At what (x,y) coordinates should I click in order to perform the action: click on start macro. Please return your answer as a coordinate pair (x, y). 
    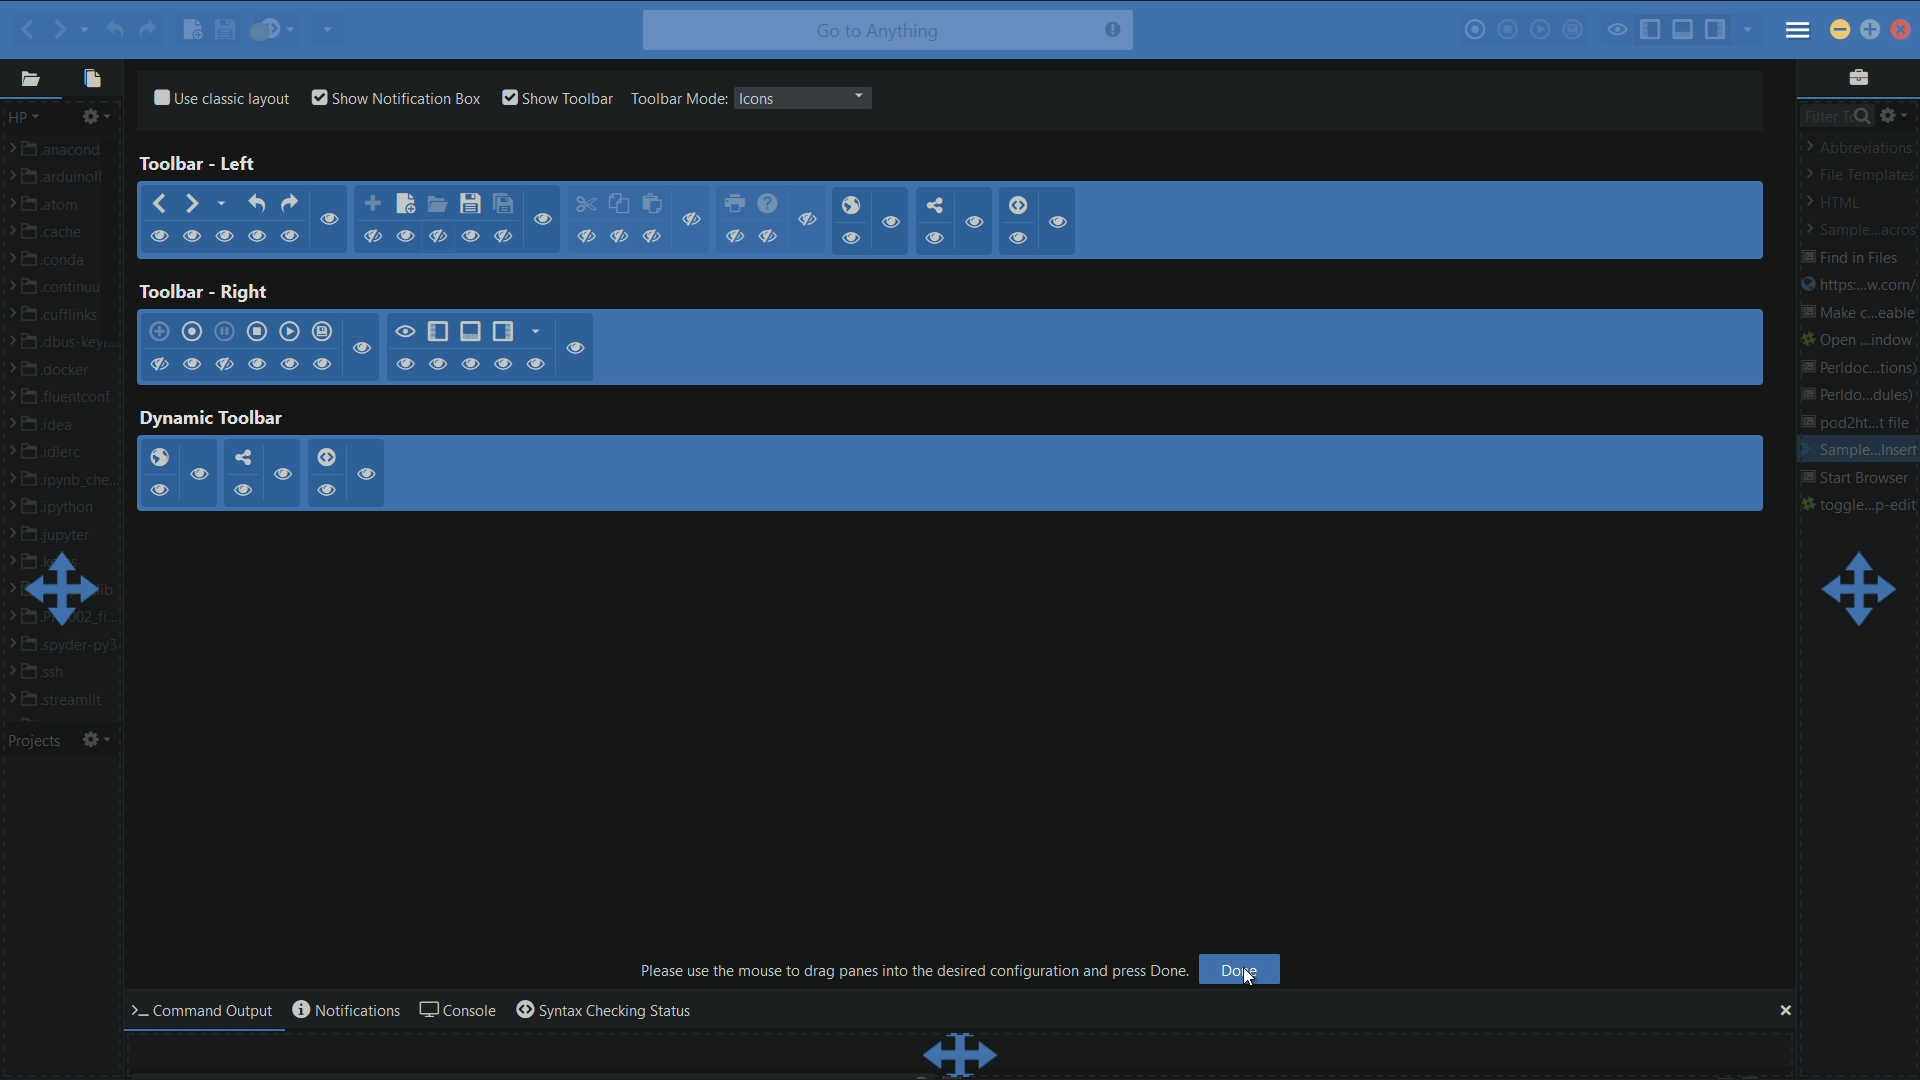
    Looking at the image, I should click on (195, 333).